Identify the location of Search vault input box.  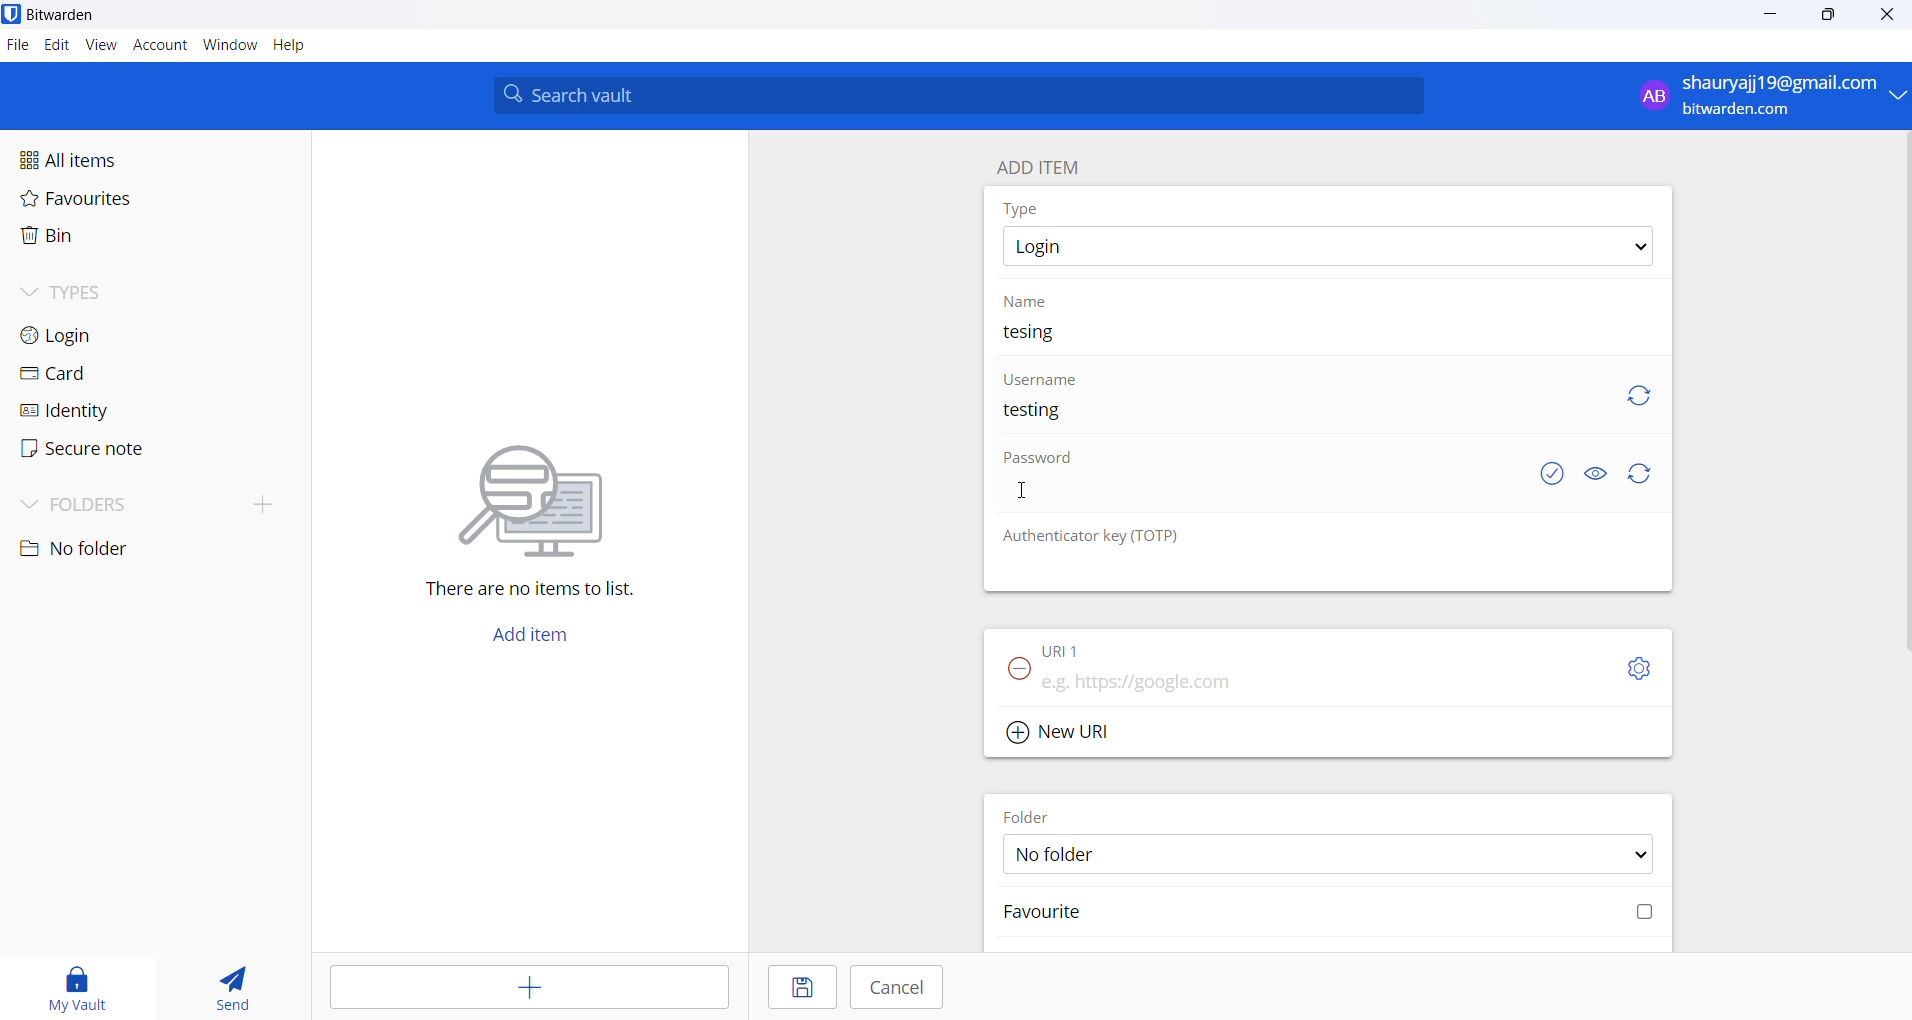
(952, 95).